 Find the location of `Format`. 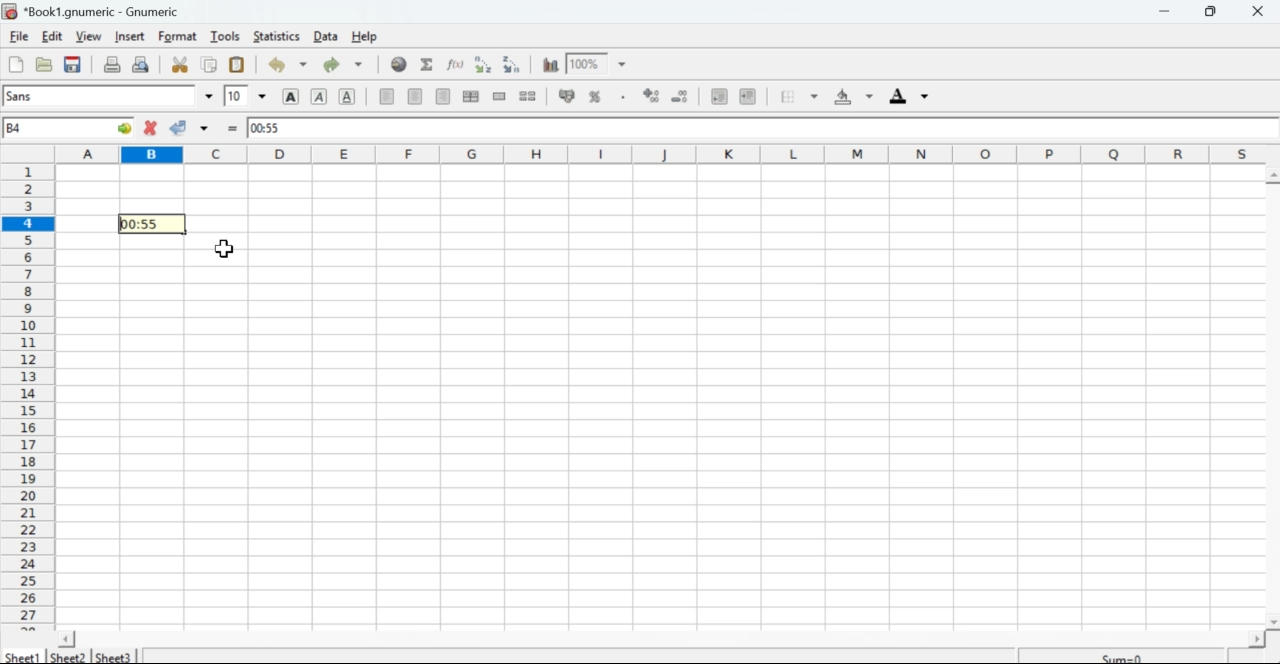

Format is located at coordinates (174, 37).